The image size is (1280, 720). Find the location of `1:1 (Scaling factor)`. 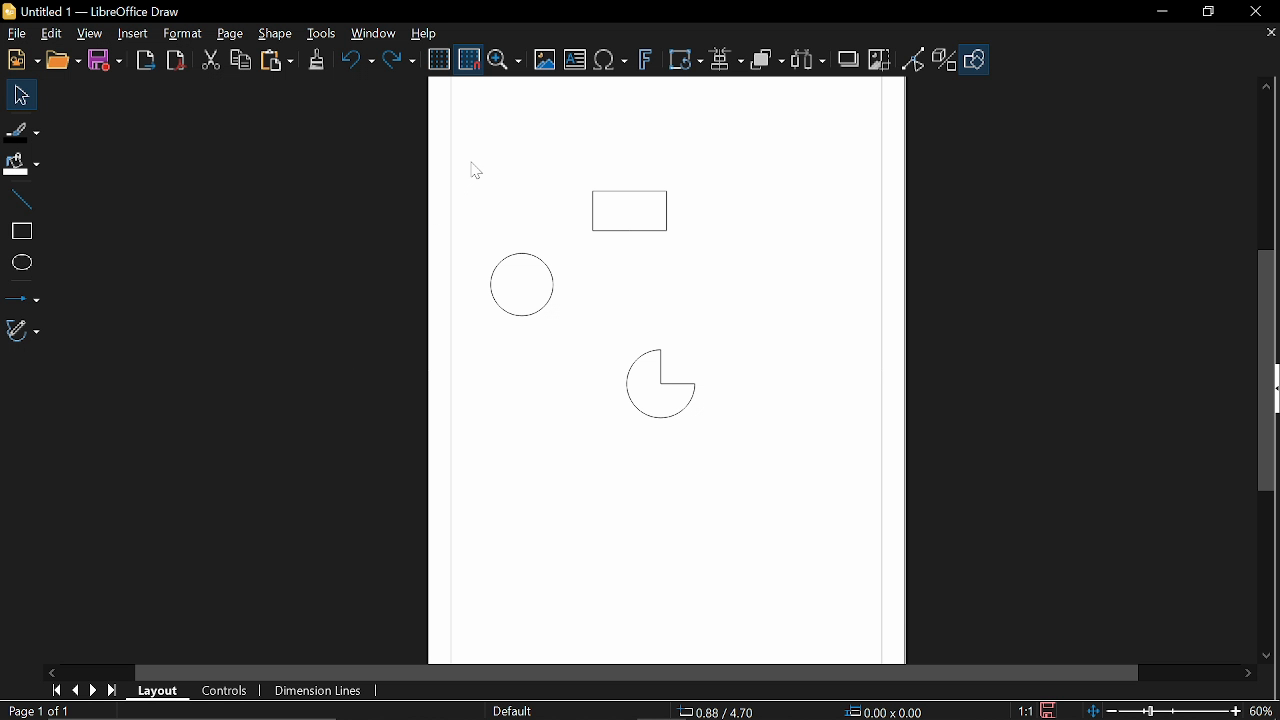

1:1 (Scaling factor) is located at coordinates (1026, 710).